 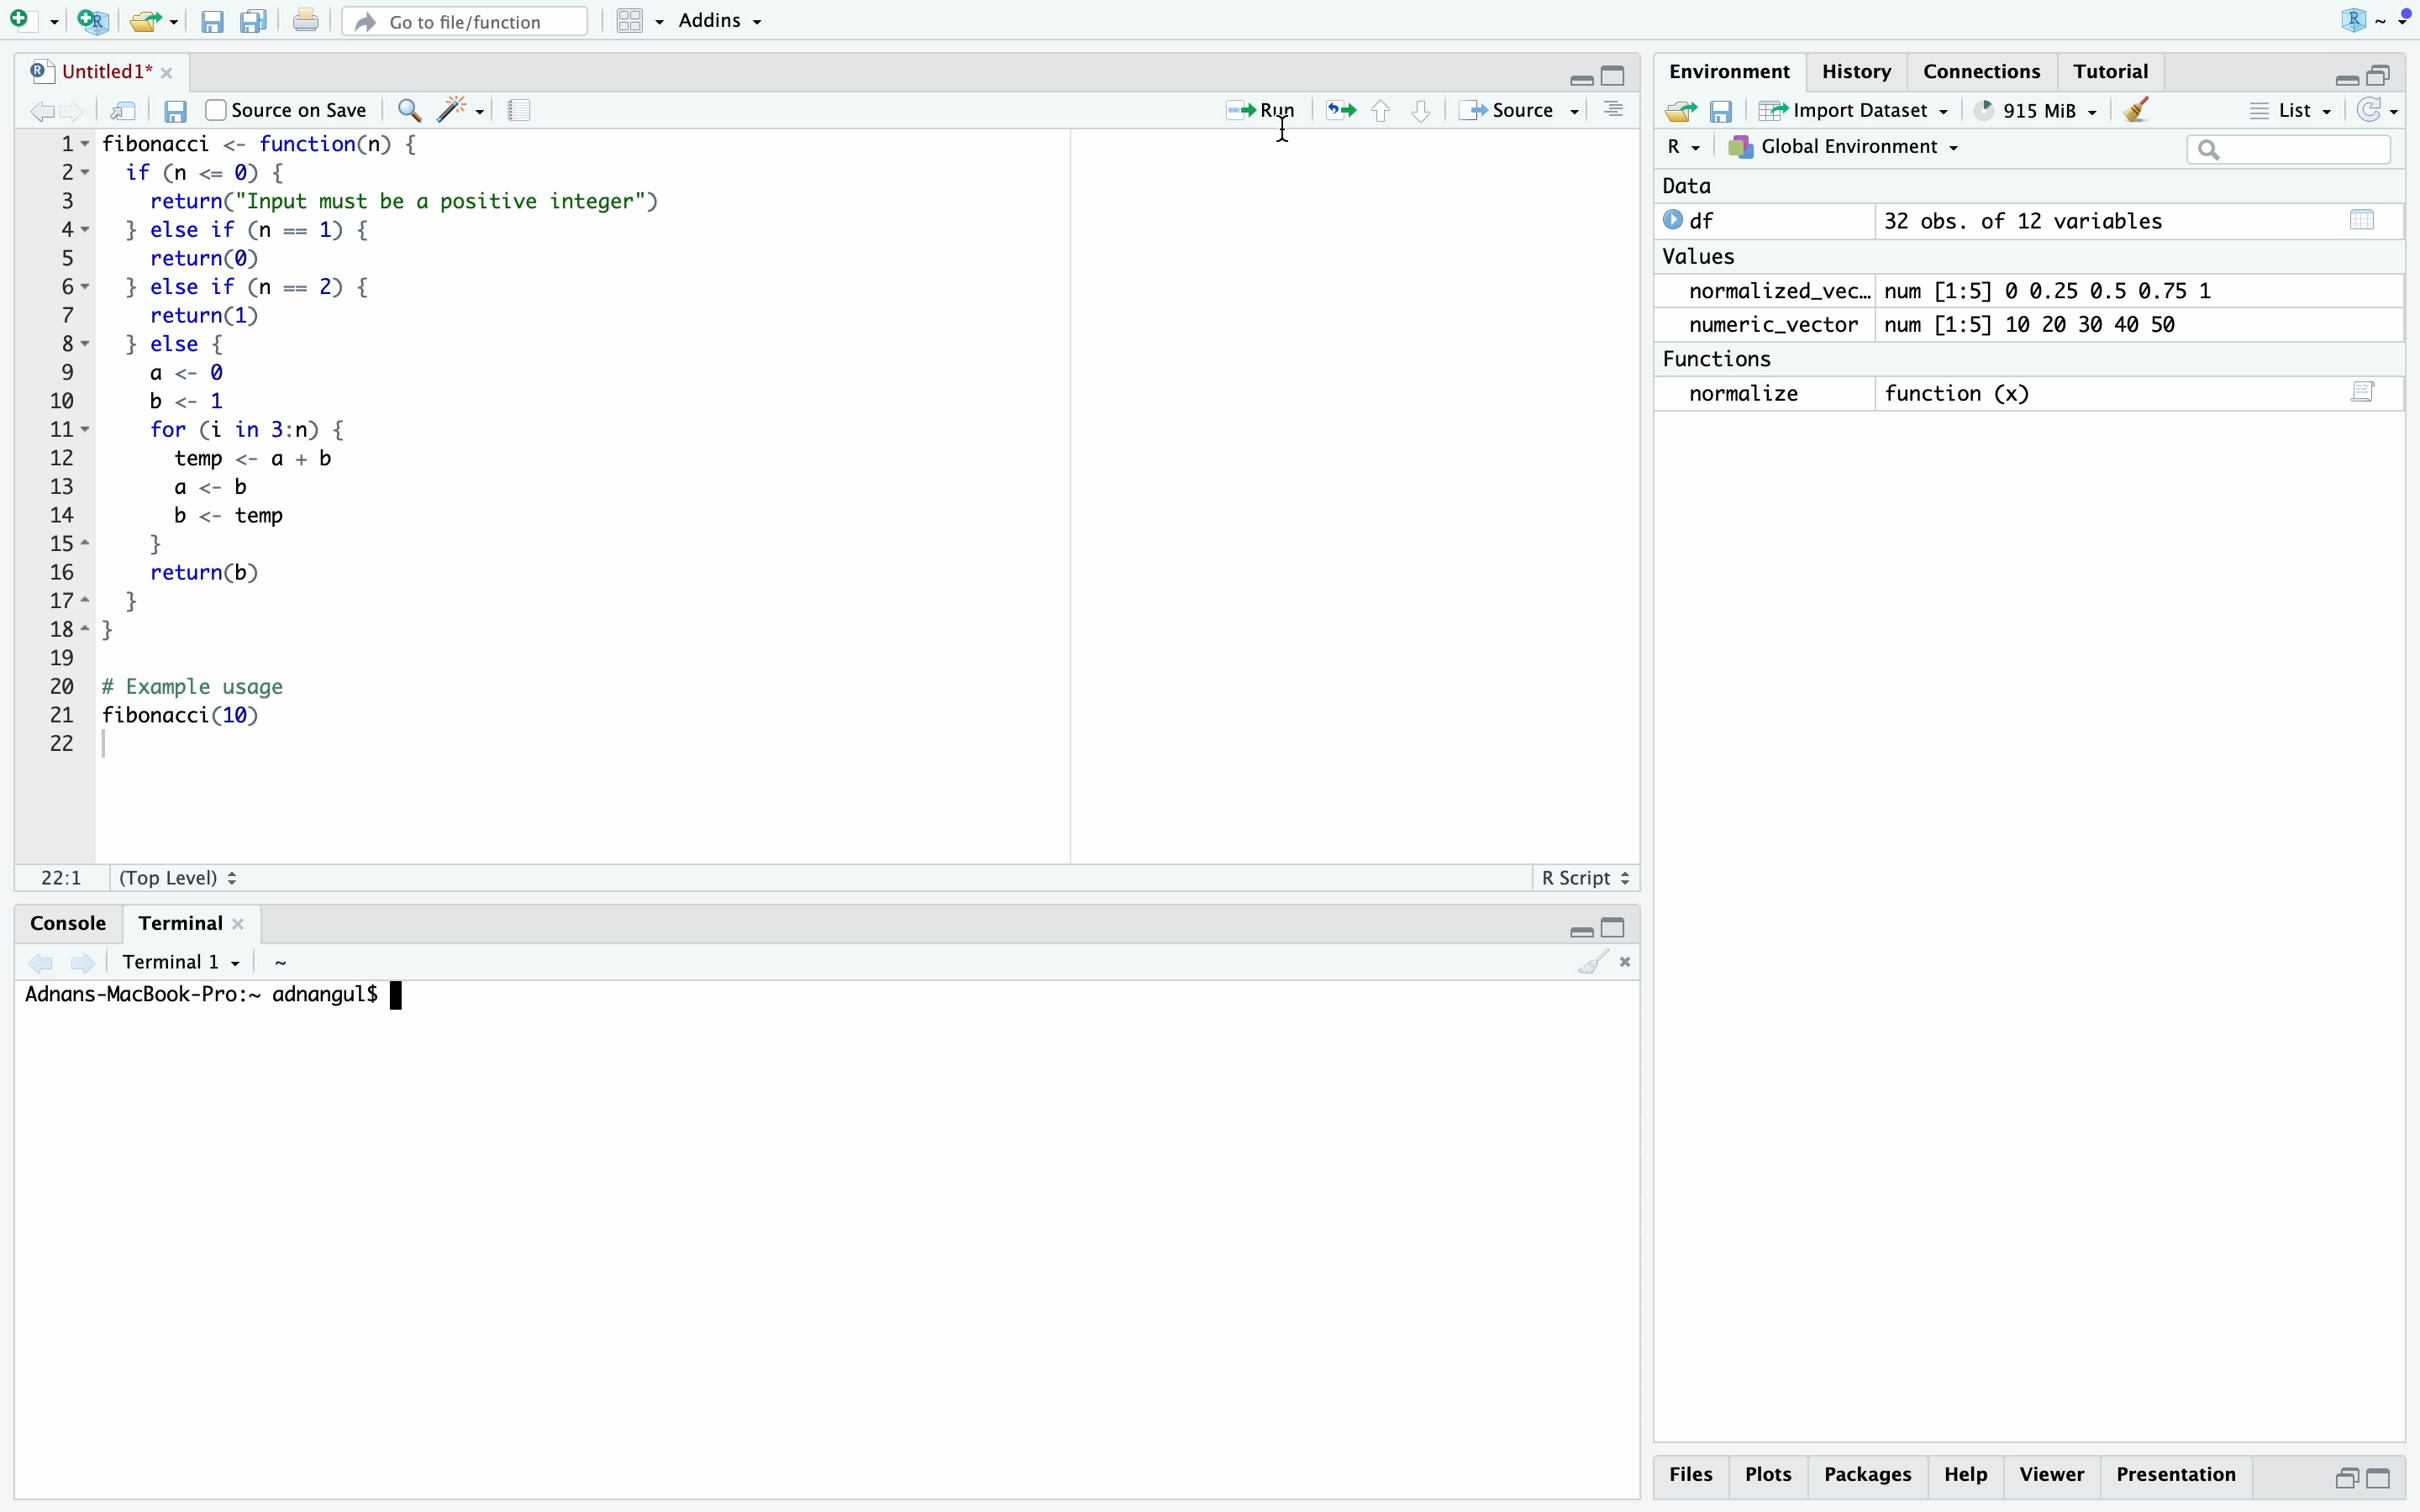 What do you see at coordinates (33, 22) in the screenshot?
I see `new file` at bounding box center [33, 22].